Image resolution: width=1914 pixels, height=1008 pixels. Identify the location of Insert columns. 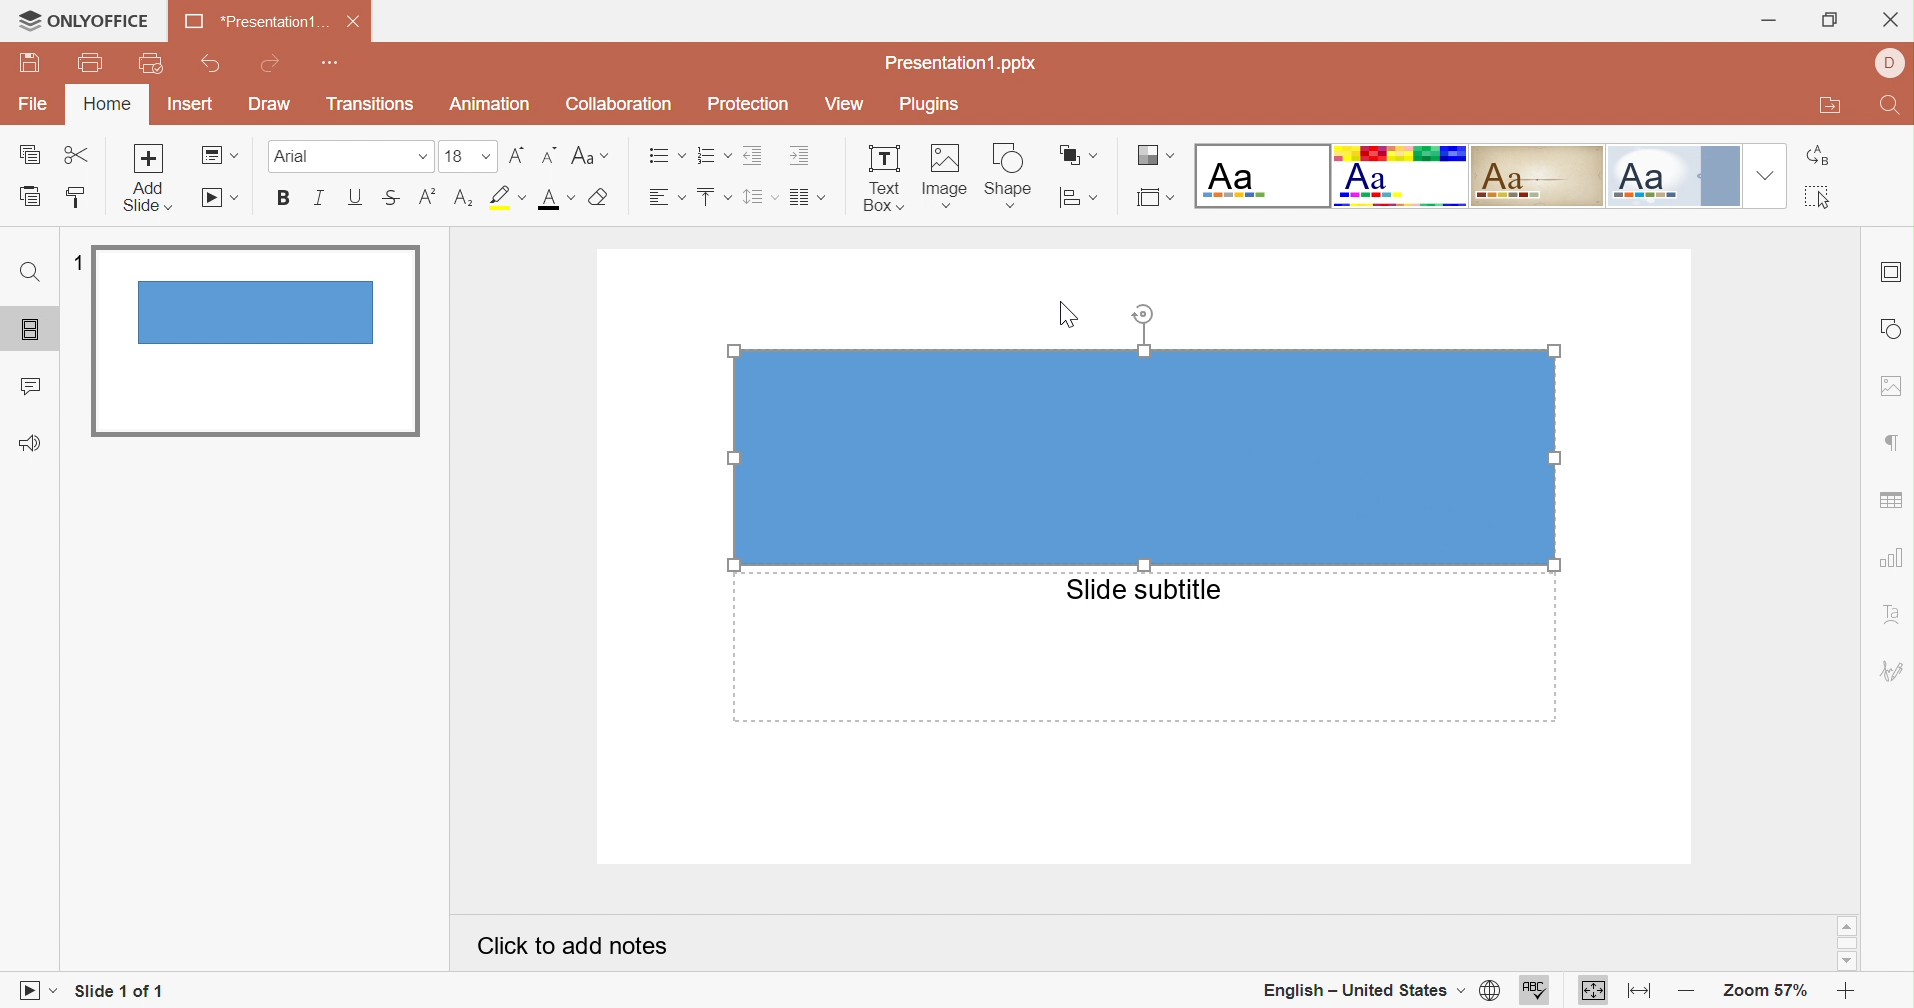
(809, 197).